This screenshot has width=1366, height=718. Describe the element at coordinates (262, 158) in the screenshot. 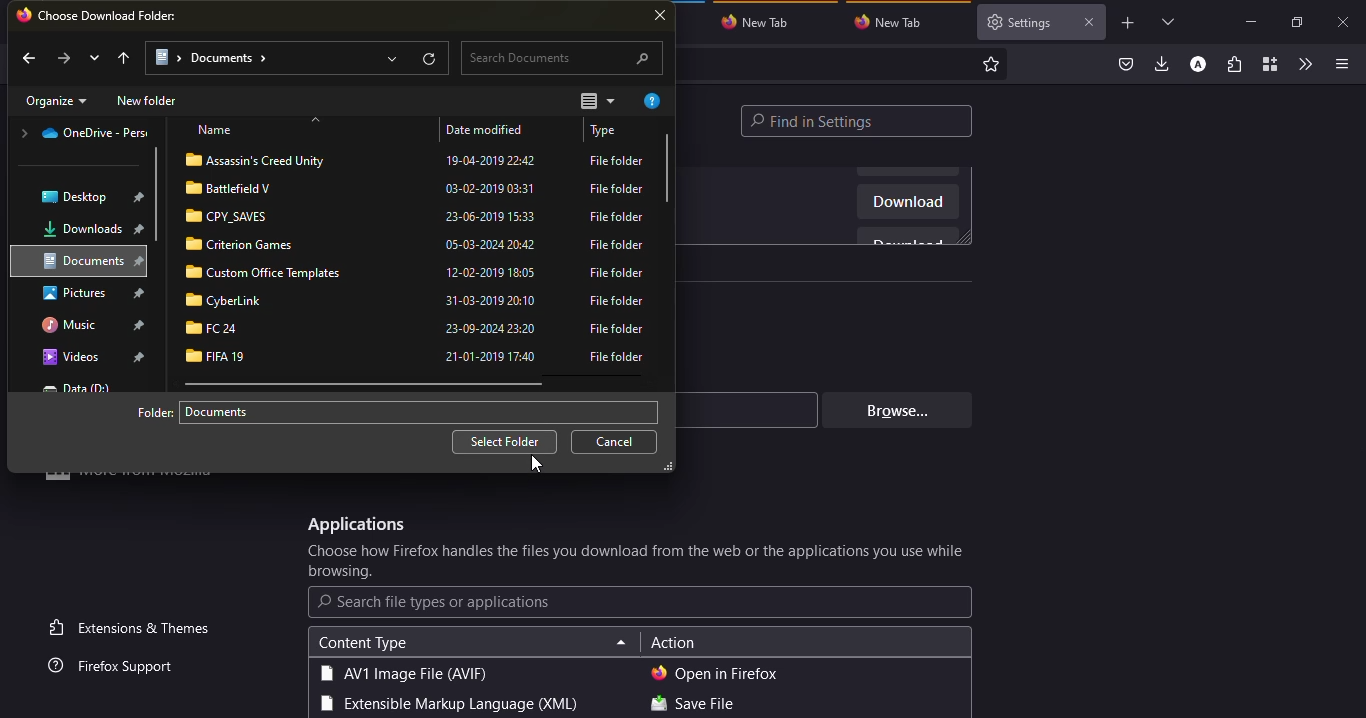

I see `folder` at that location.